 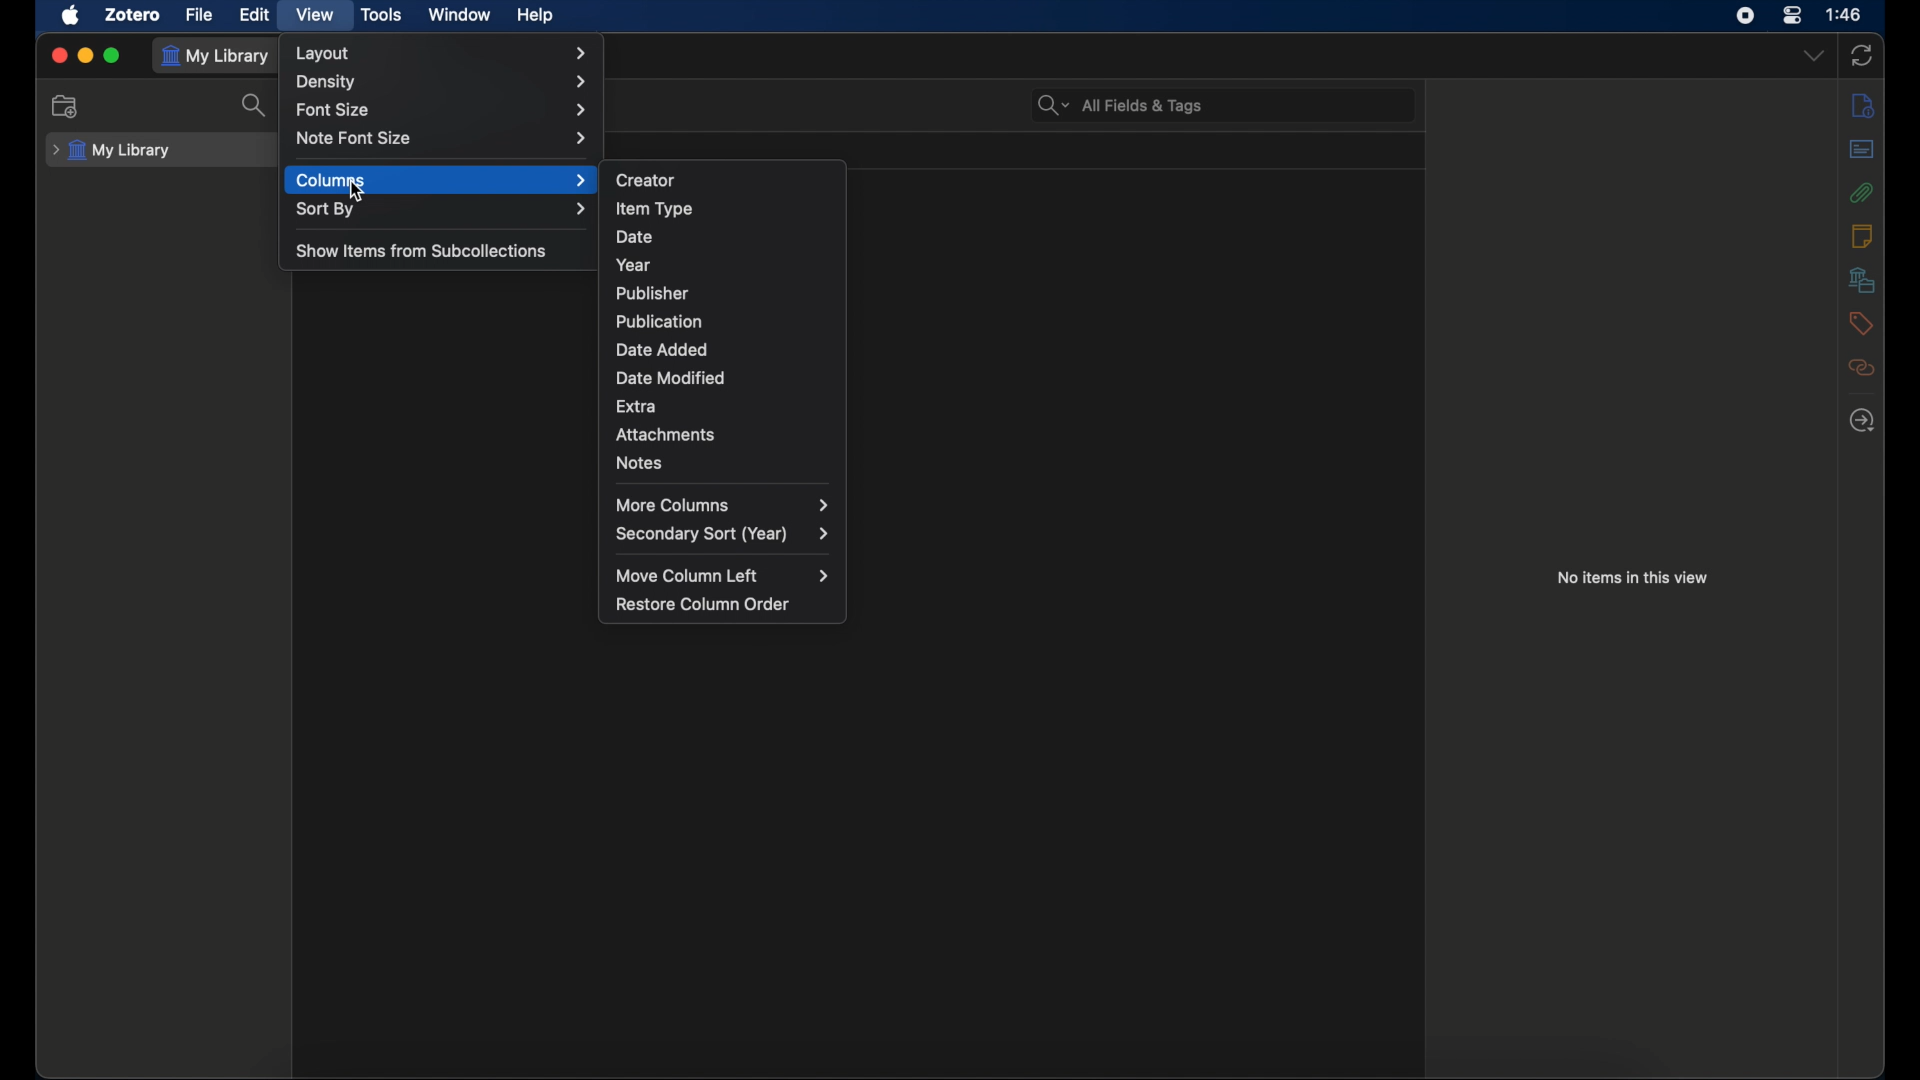 What do you see at coordinates (724, 534) in the screenshot?
I see `secondary sort` at bounding box center [724, 534].